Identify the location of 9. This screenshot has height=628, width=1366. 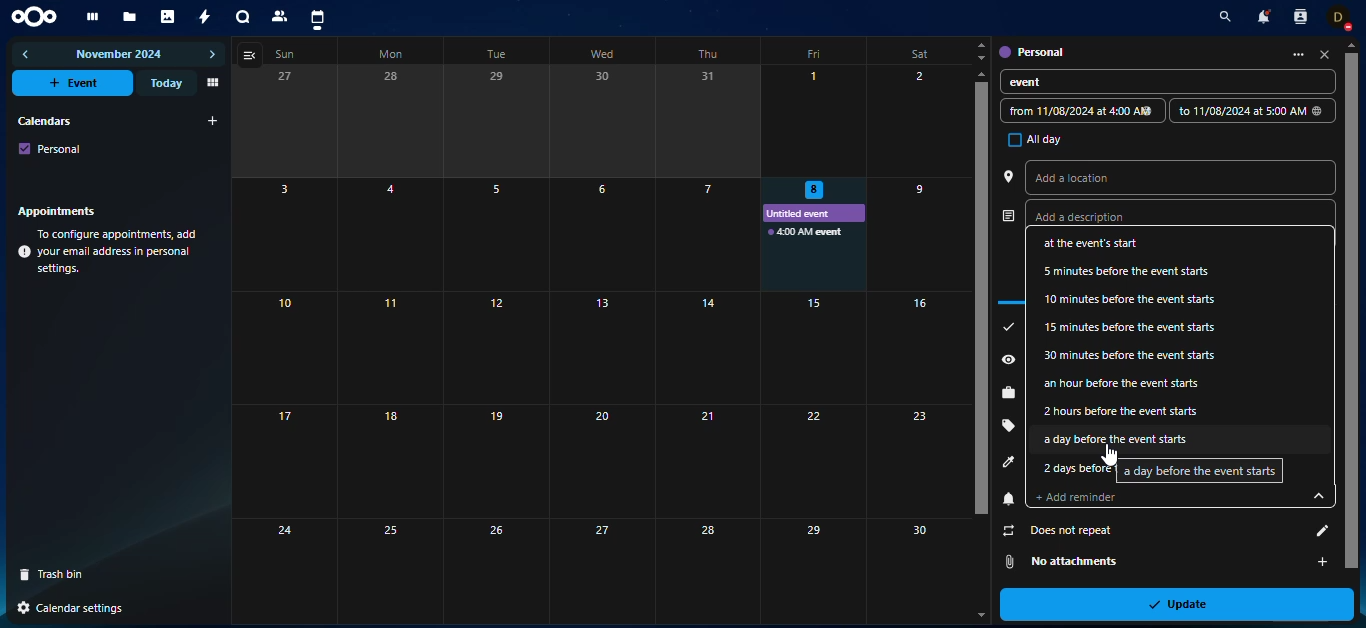
(915, 232).